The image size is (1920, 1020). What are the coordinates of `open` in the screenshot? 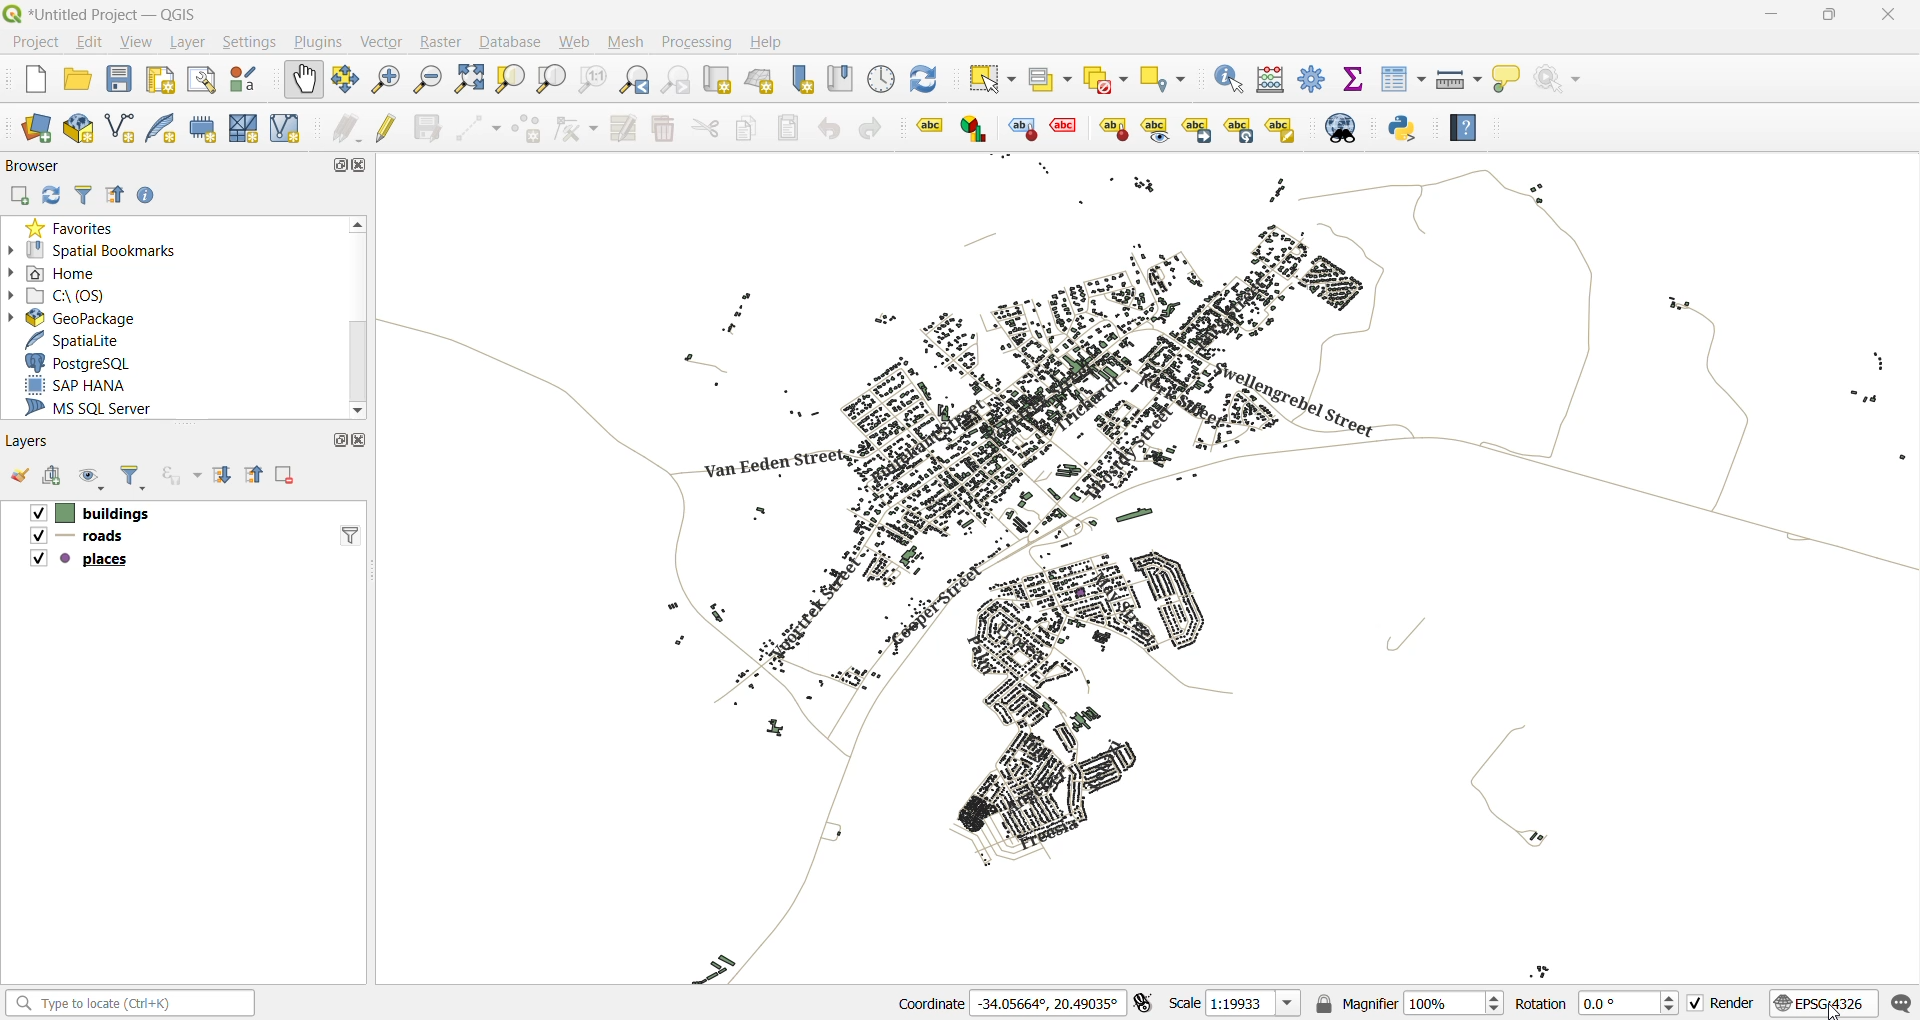 It's located at (19, 474).